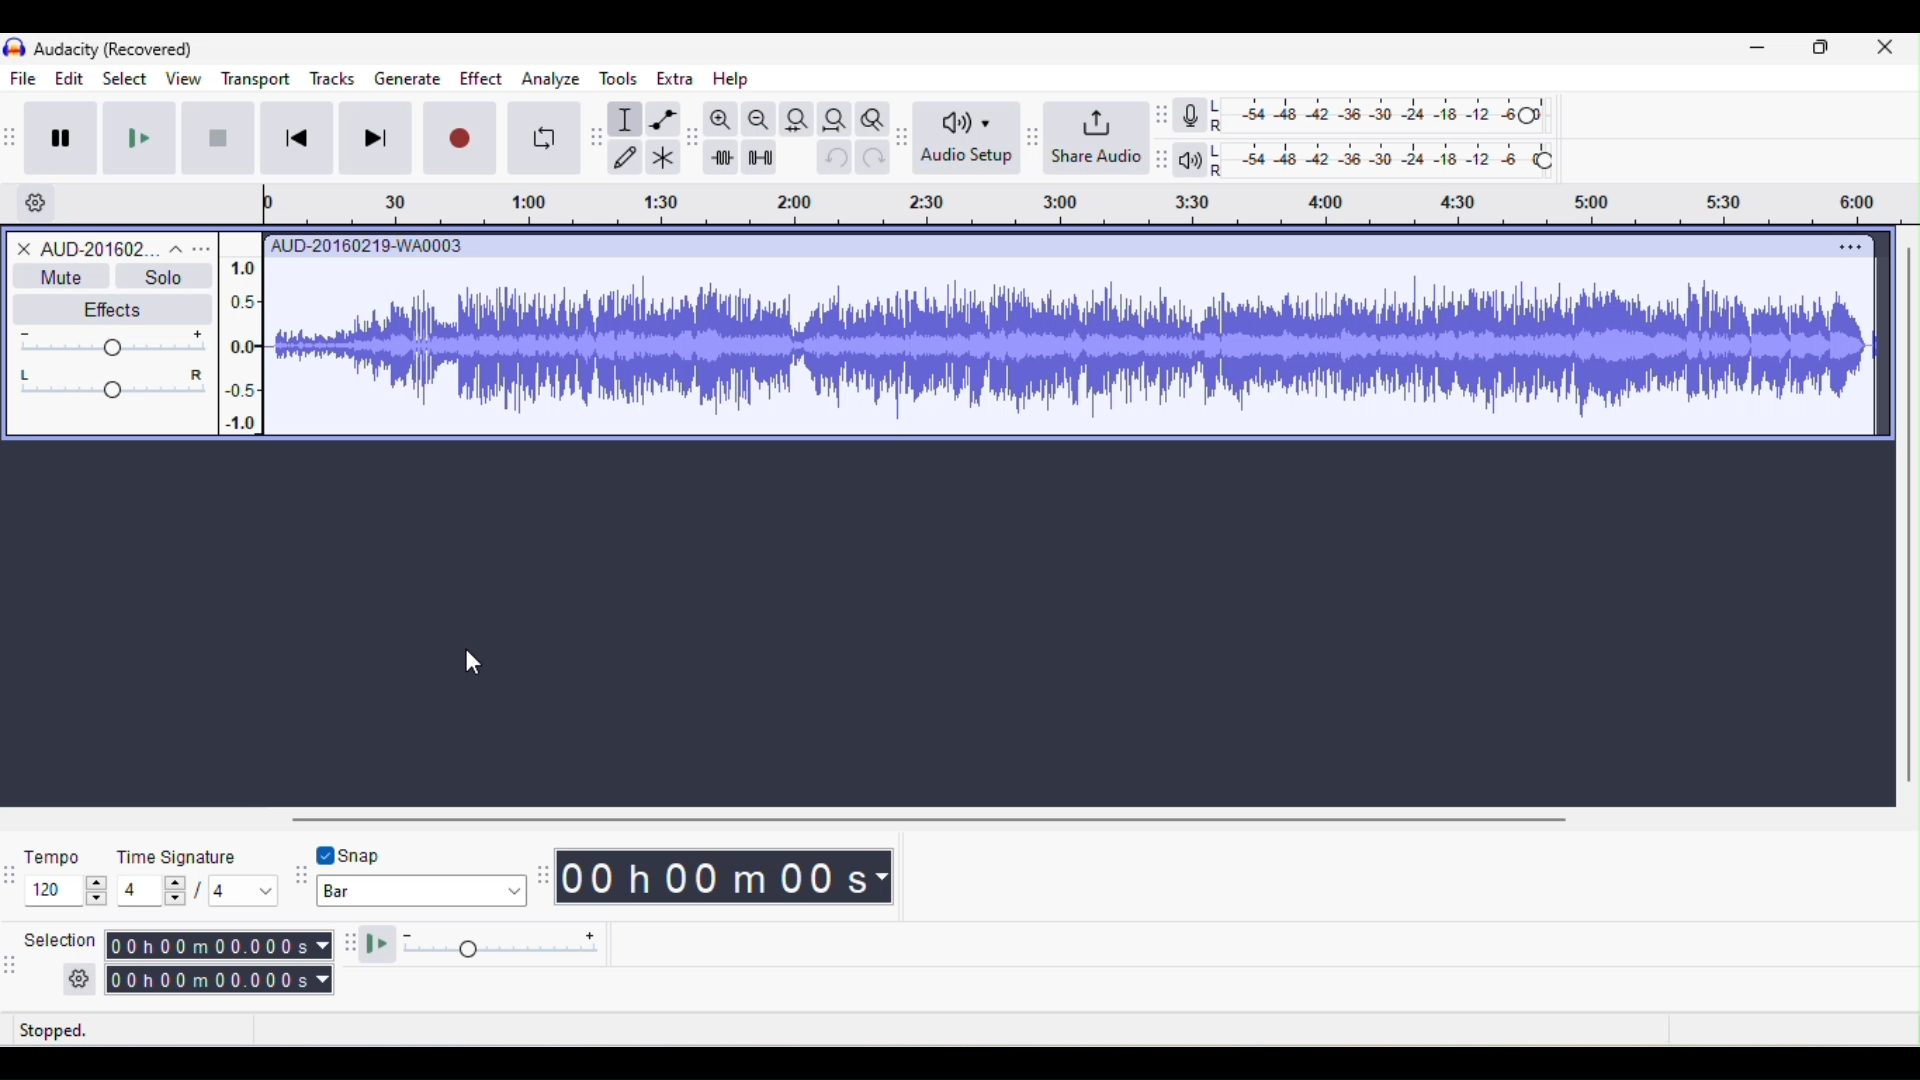 This screenshot has width=1920, height=1080. What do you see at coordinates (334, 76) in the screenshot?
I see `Tracks` at bounding box center [334, 76].